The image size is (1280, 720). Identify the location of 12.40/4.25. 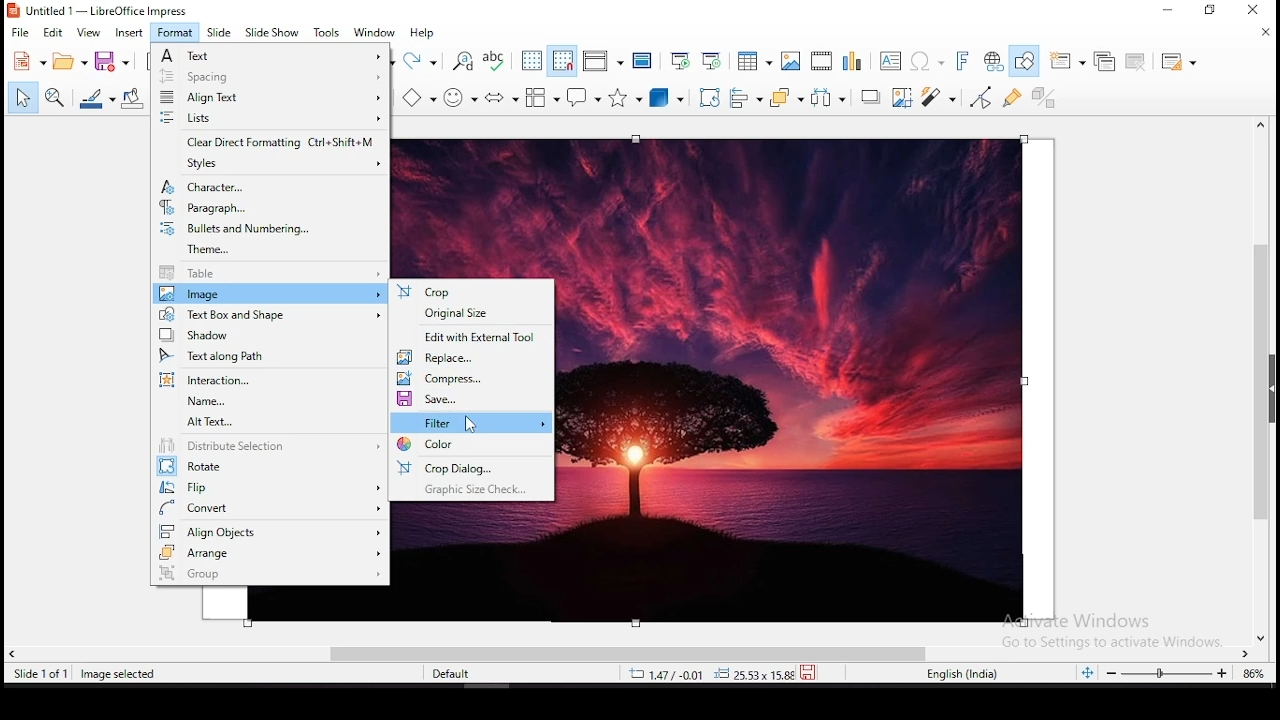
(669, 674).